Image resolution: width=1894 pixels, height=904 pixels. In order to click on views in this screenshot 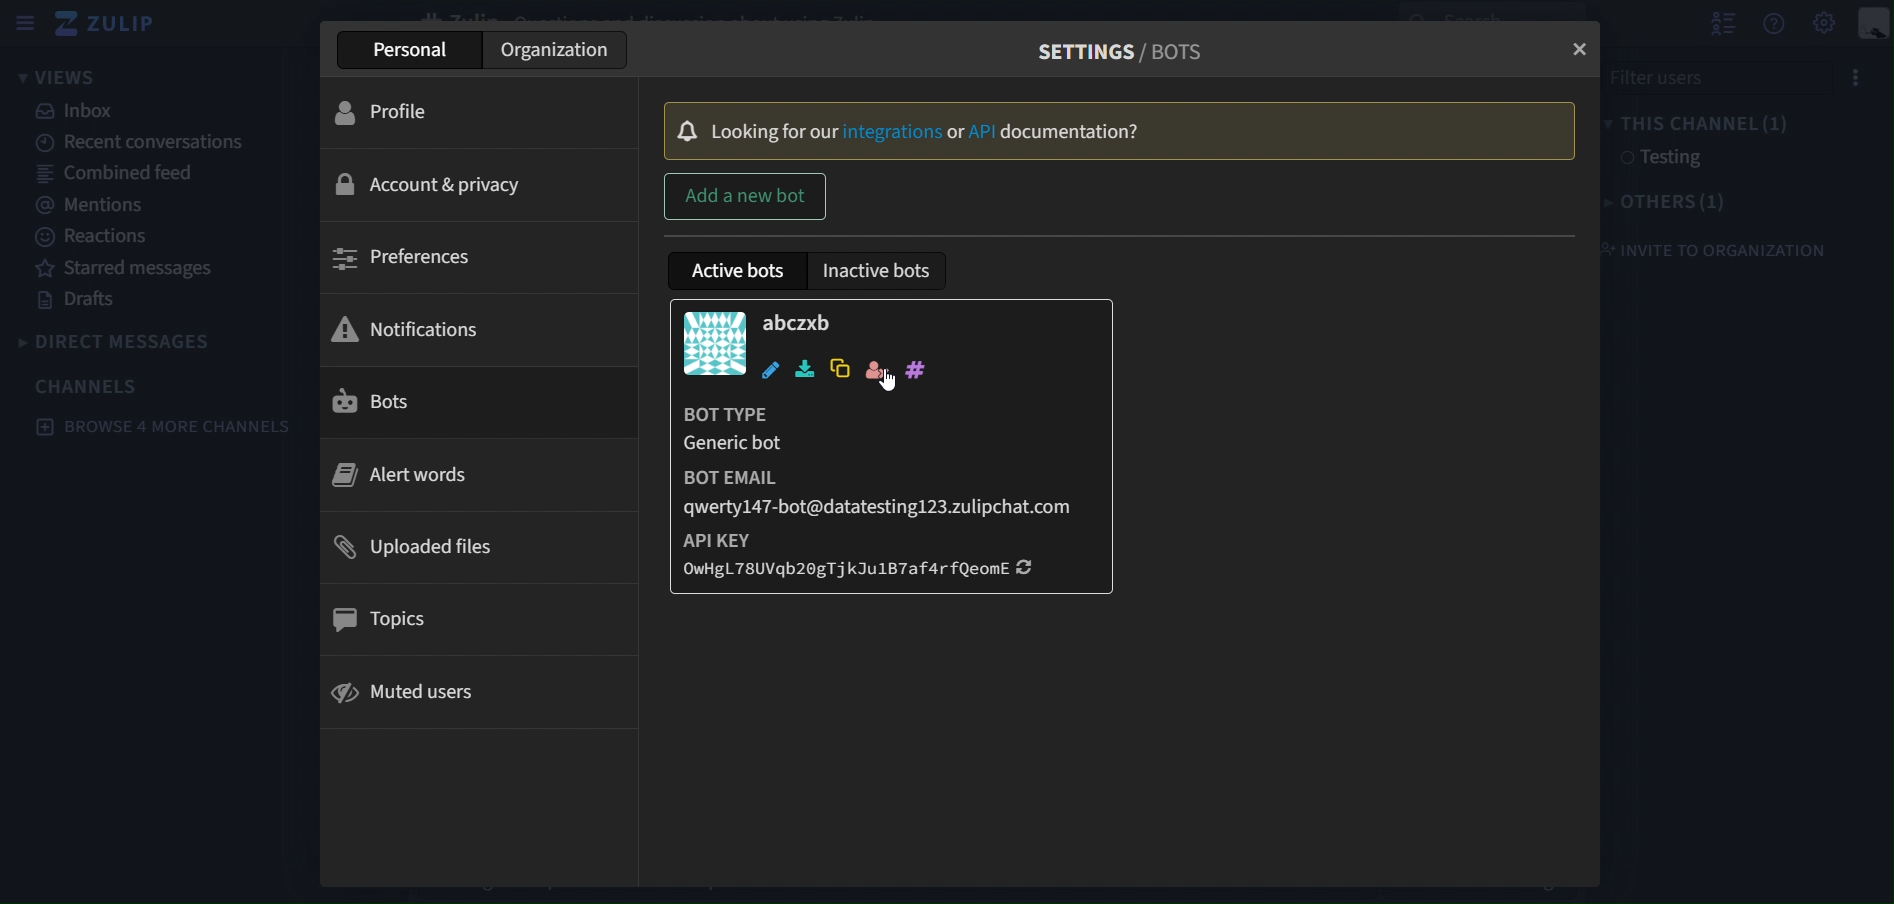, I will do `click(75, 76)`.